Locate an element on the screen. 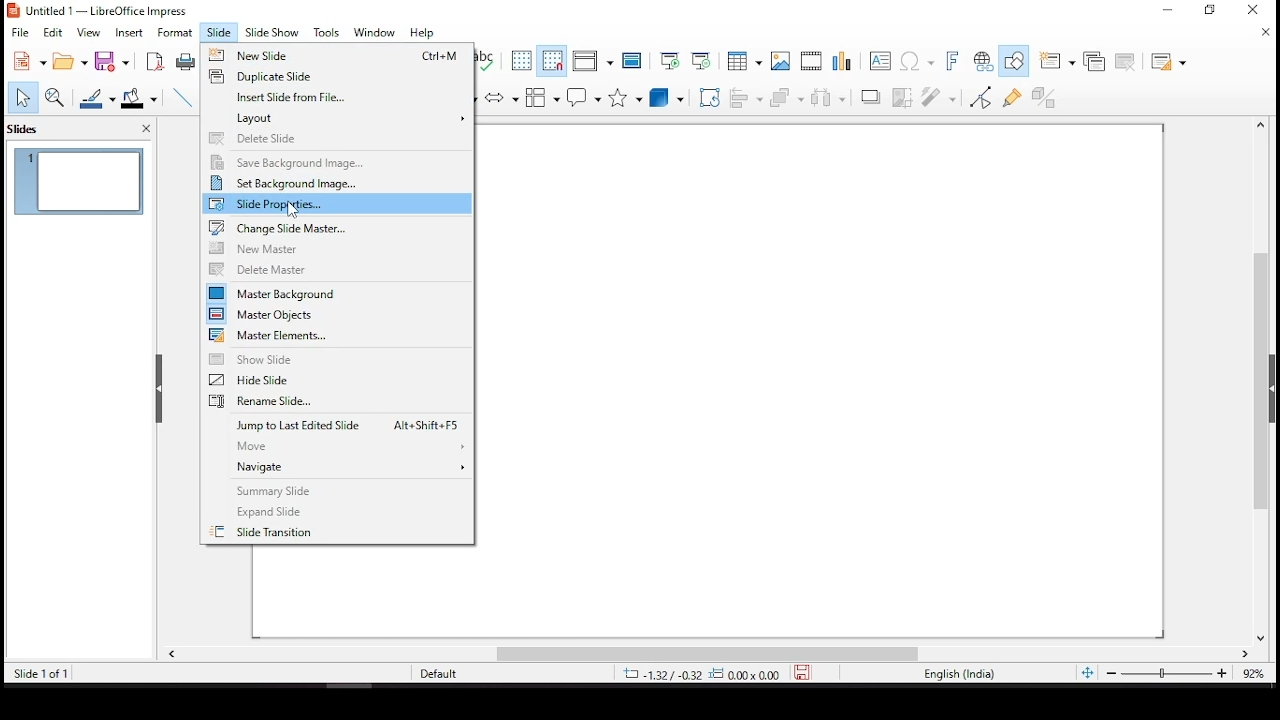 Image resolution: width=1280 pixels, height=720 pixels. spell check is located at coordinates (488, 60).